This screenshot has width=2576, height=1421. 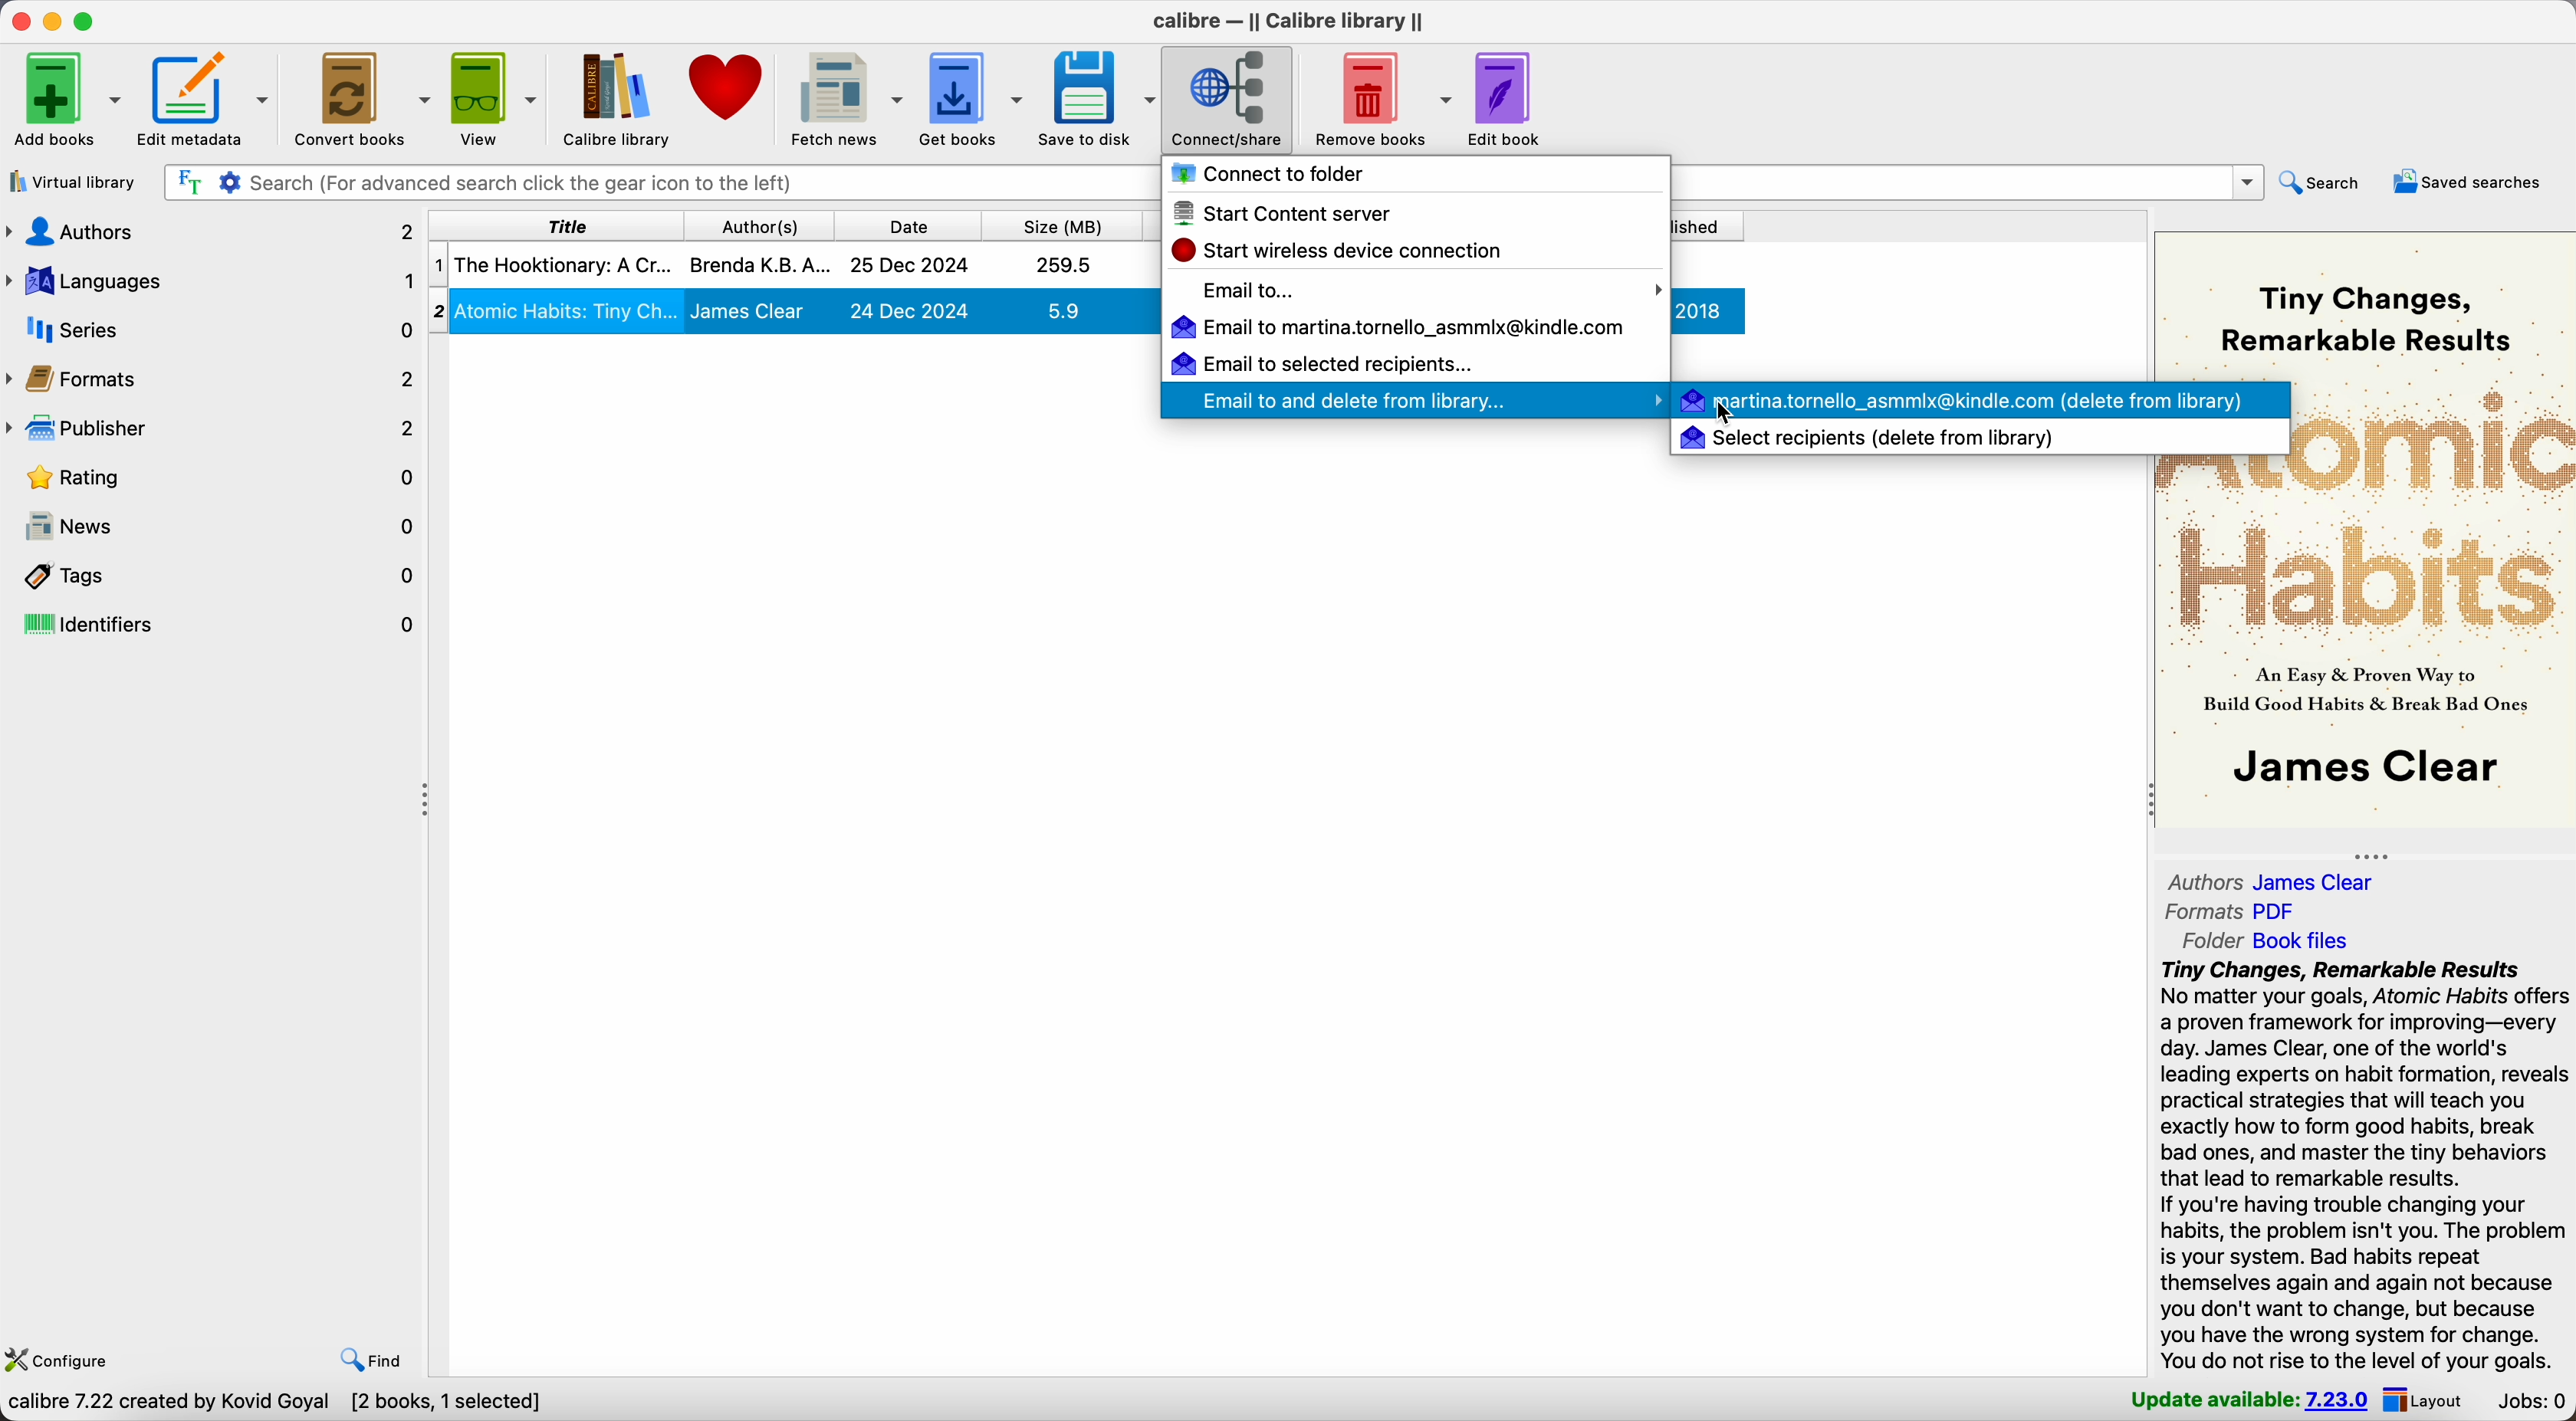 What do you see at coordinates (64, 1358) in the screenshot?
I see `configure` at bounding box center [64, 1358].